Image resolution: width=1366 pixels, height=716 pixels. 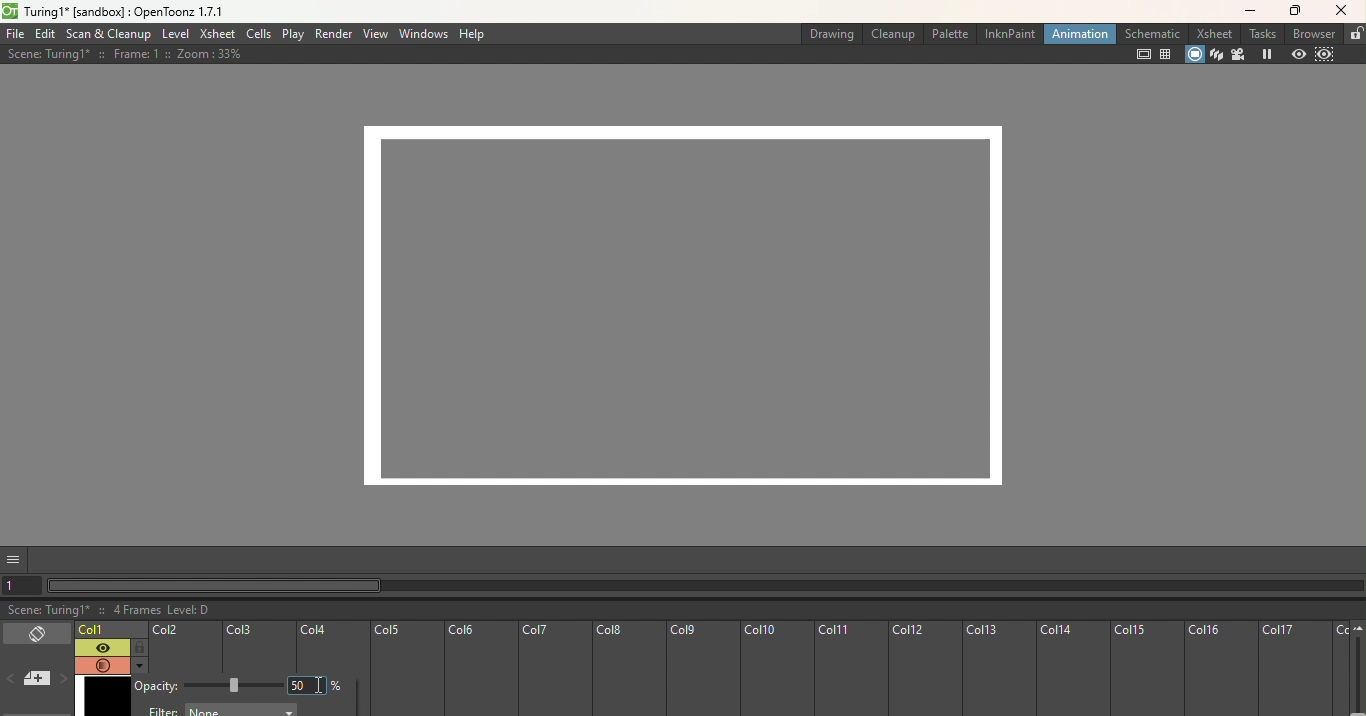 I want to click on Level, so click(x=175, y=34).